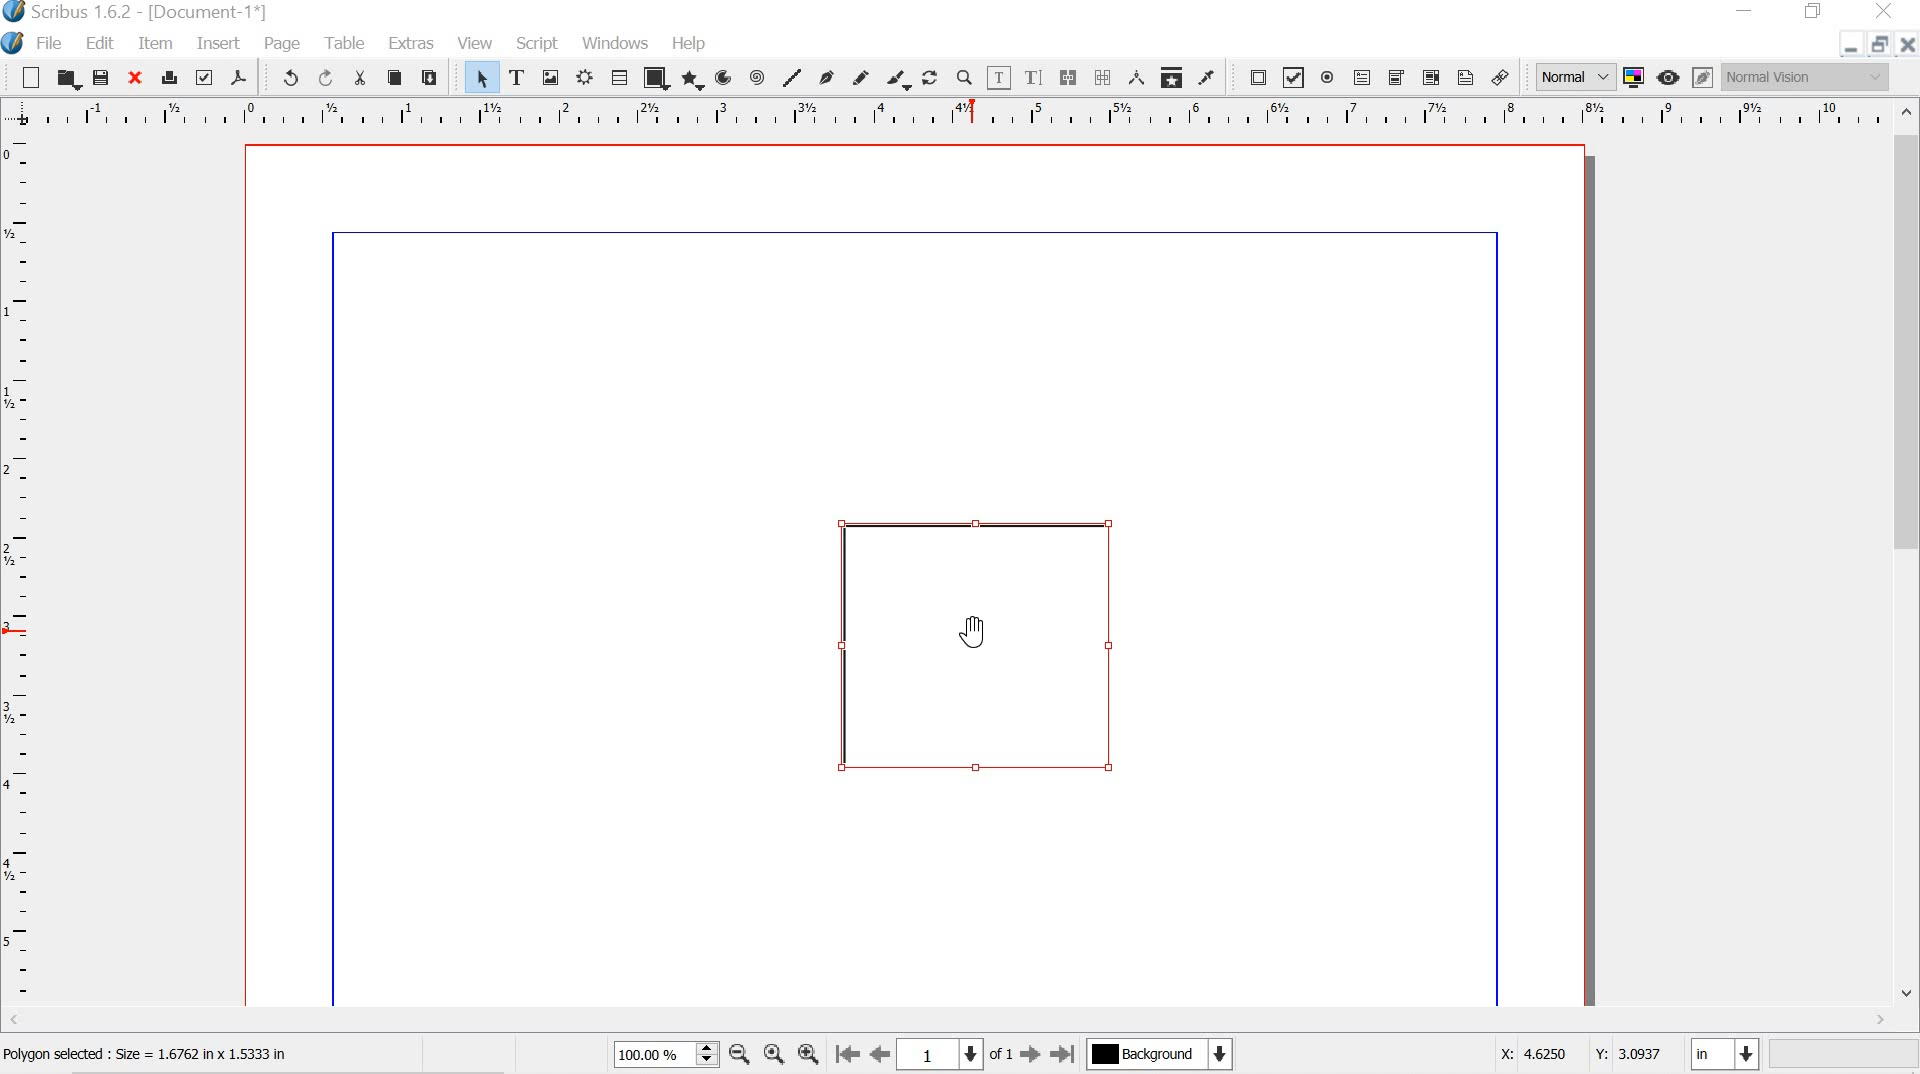 The width and height of the screenshot is (1920, 1074). Describe the element at coordinates (863, 78) in the screenshot. I see `freehand line` at that location.